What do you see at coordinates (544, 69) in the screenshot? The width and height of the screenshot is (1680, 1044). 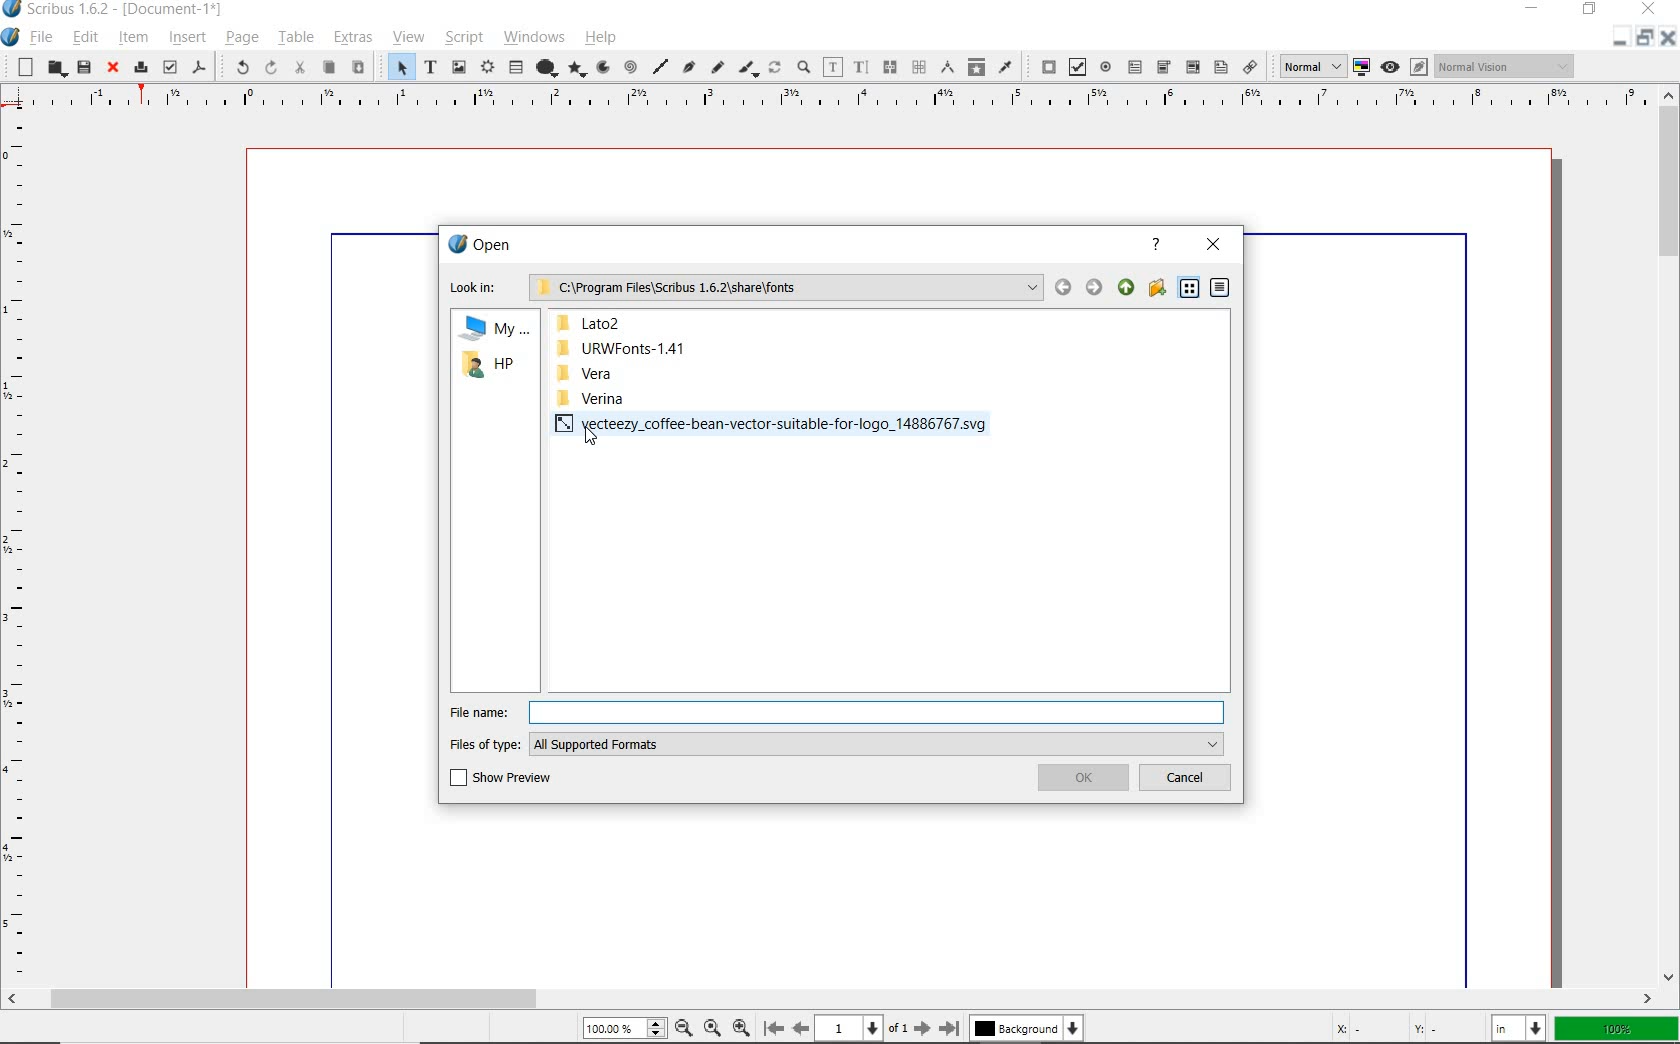 I see `shape` at bounding box center [544, 69].